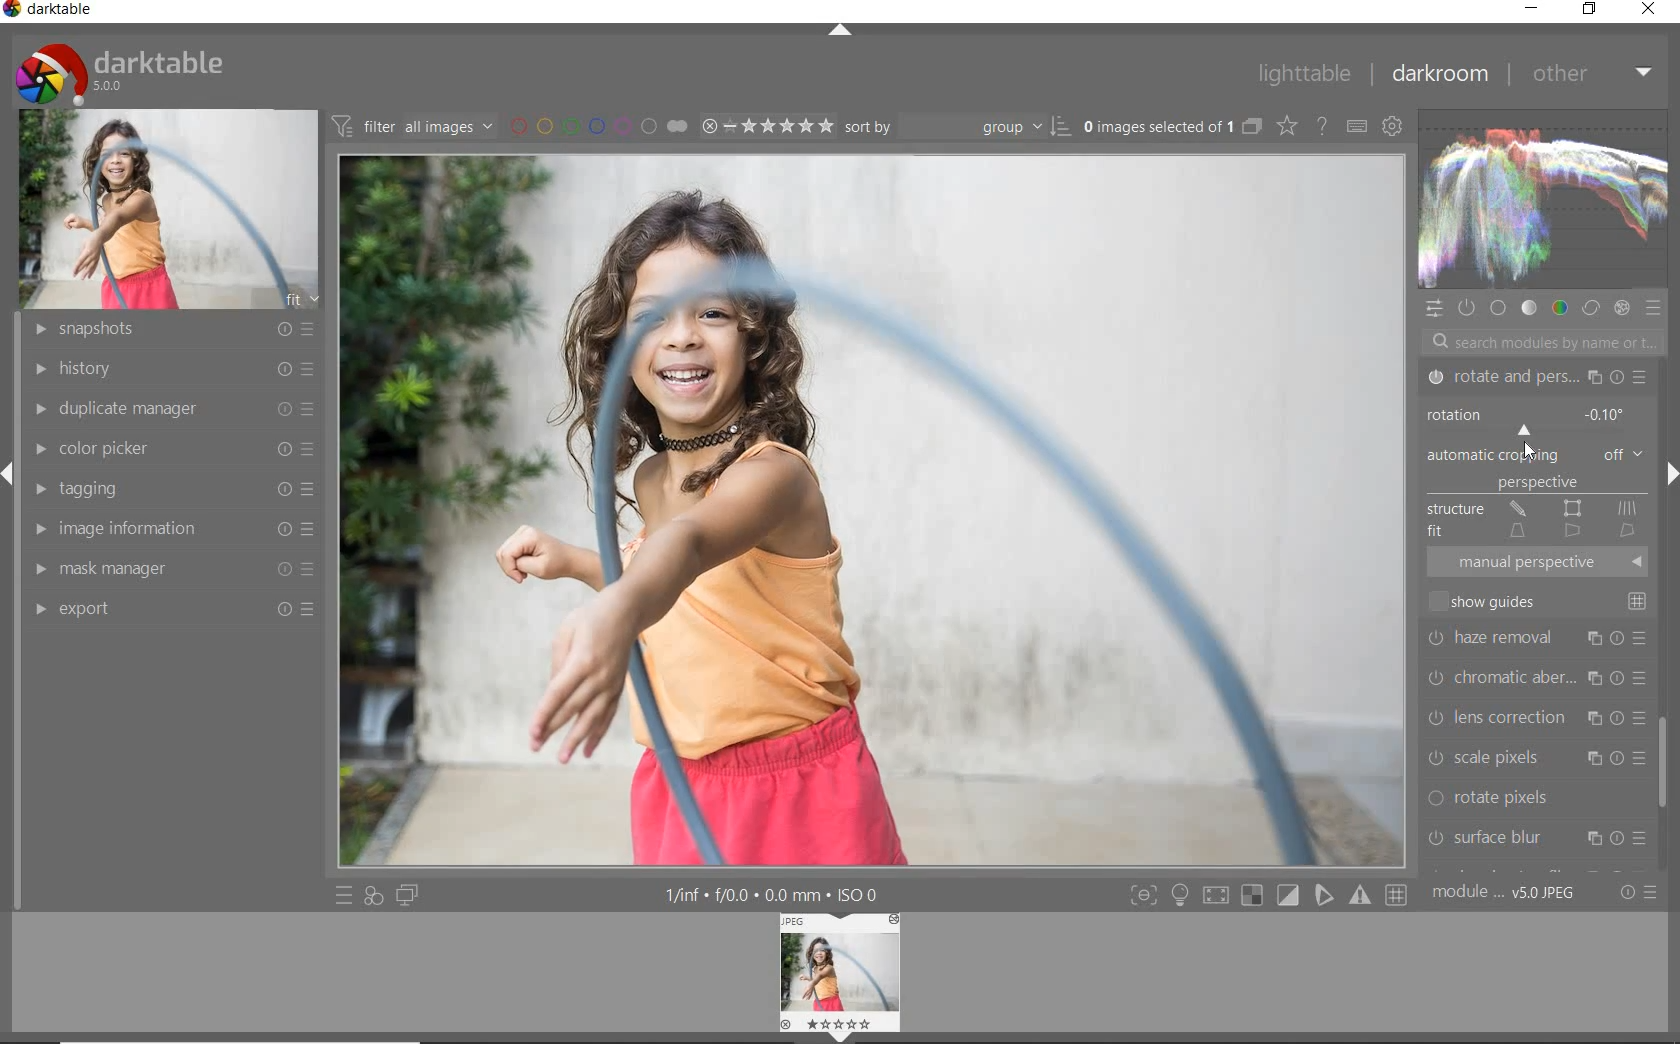  Describe the element at coordinates (1624, 310) in the screenshot. I see `effect` at that location.